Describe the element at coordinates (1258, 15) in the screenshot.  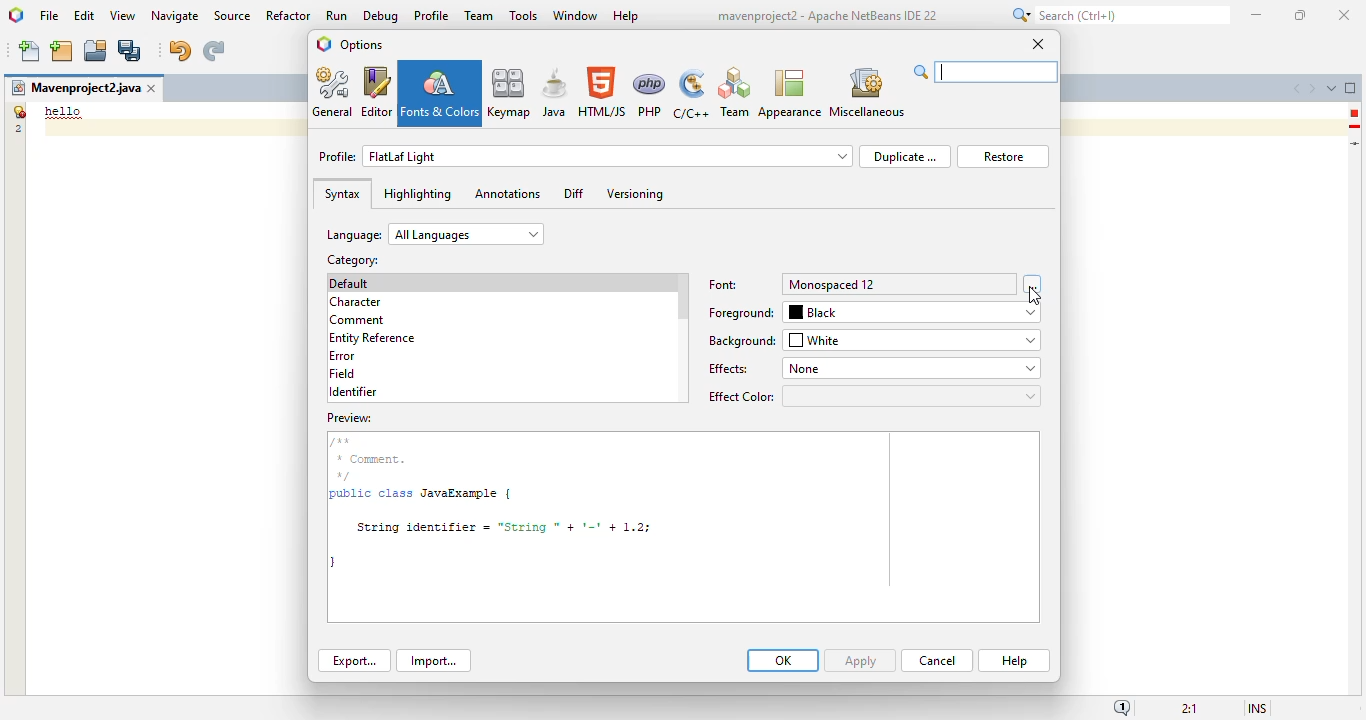
I see `minimize` at that location.